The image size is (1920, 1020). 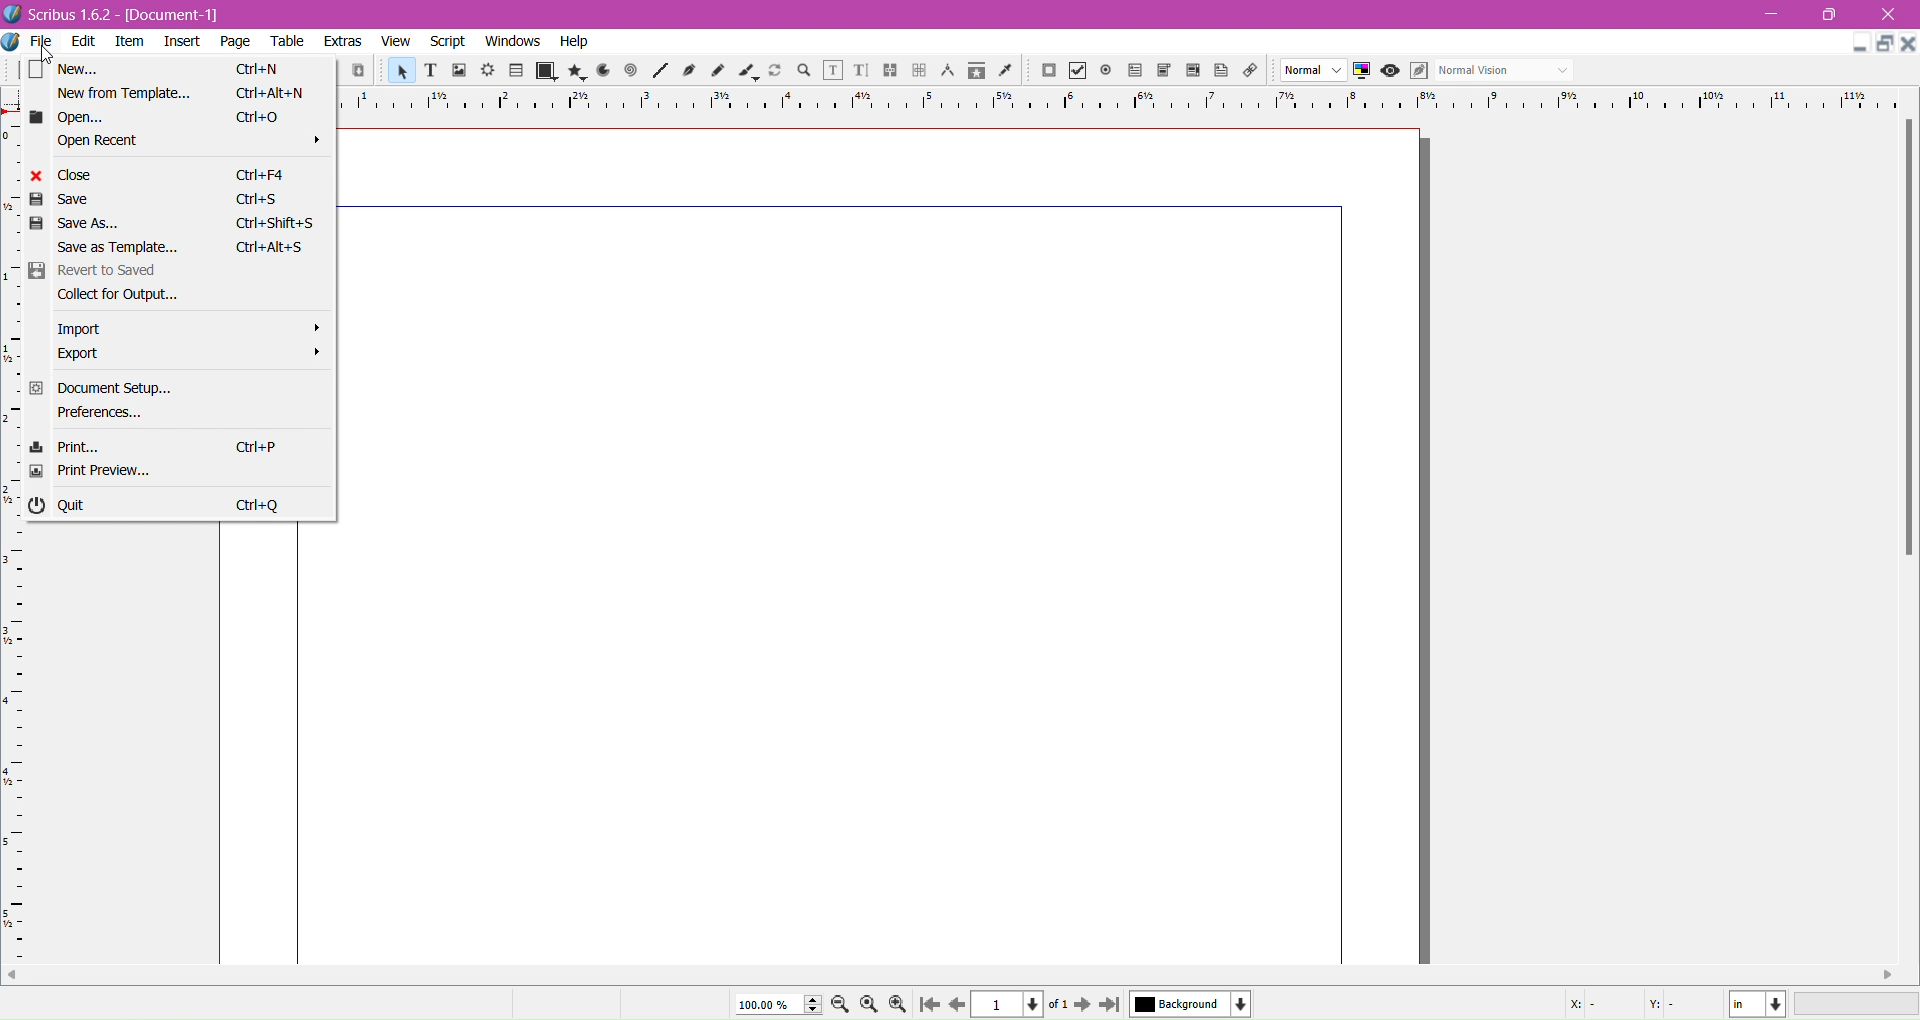 I want to click on Arc, so click(x=604, y=71).